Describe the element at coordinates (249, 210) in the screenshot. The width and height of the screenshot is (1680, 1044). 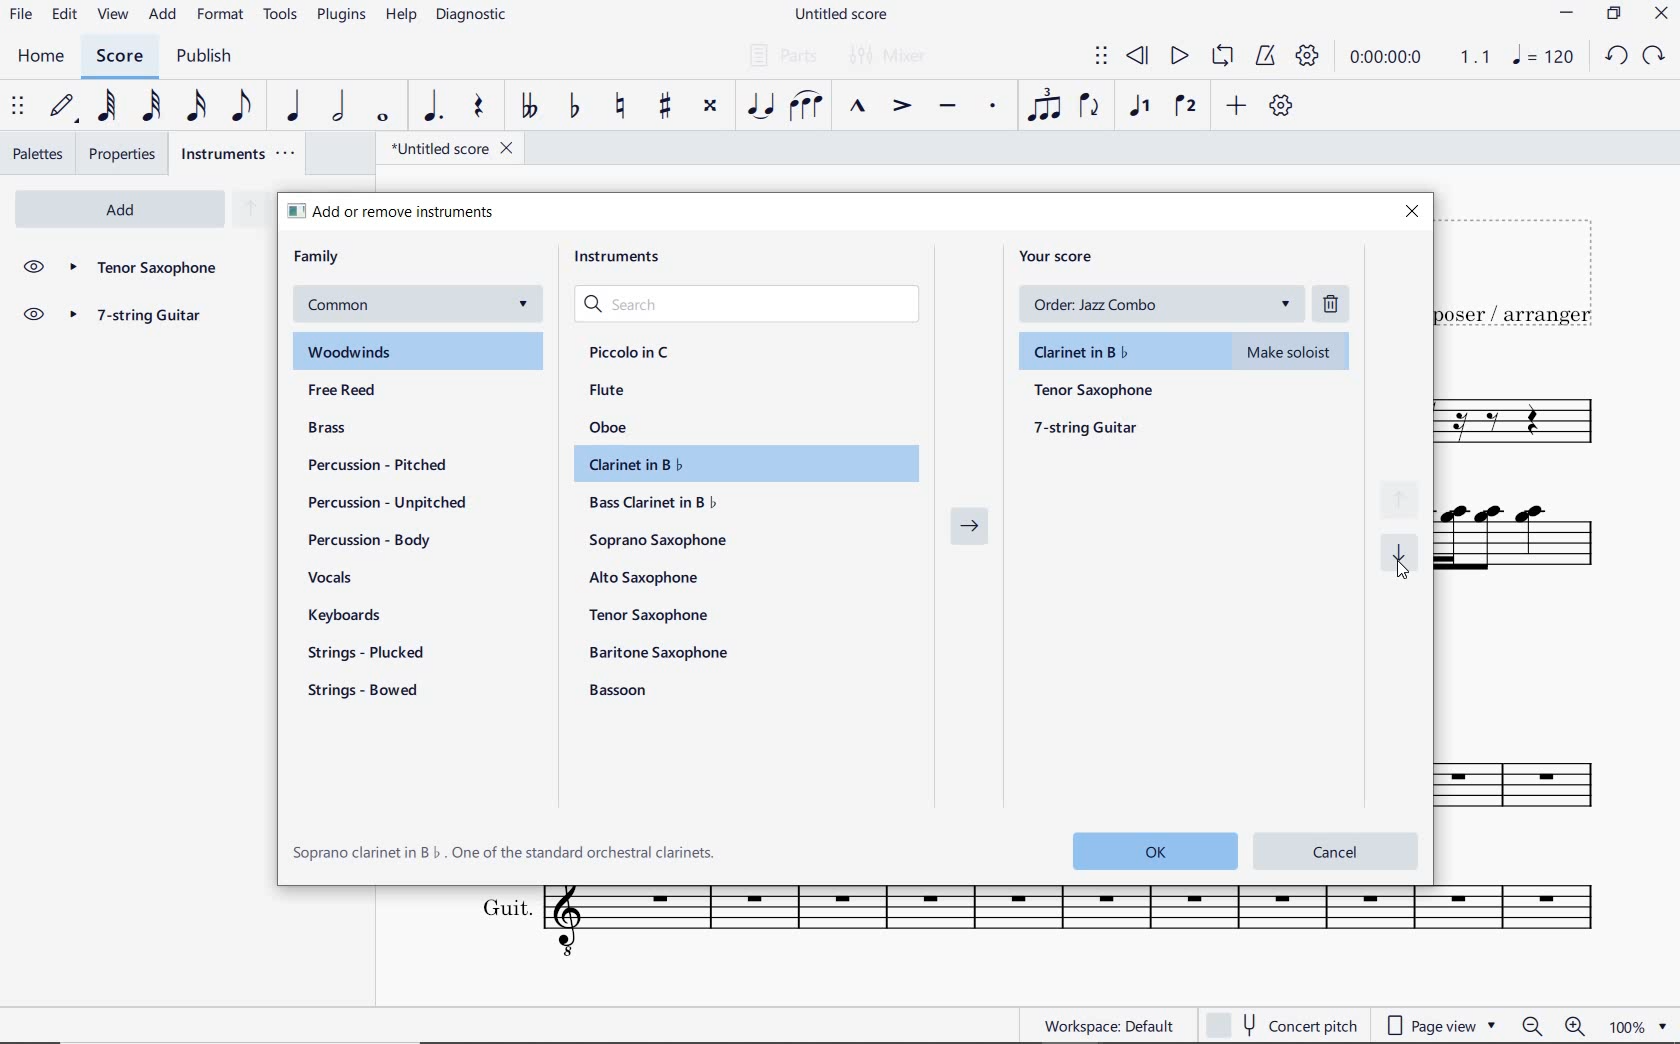
I see `up` at that location.